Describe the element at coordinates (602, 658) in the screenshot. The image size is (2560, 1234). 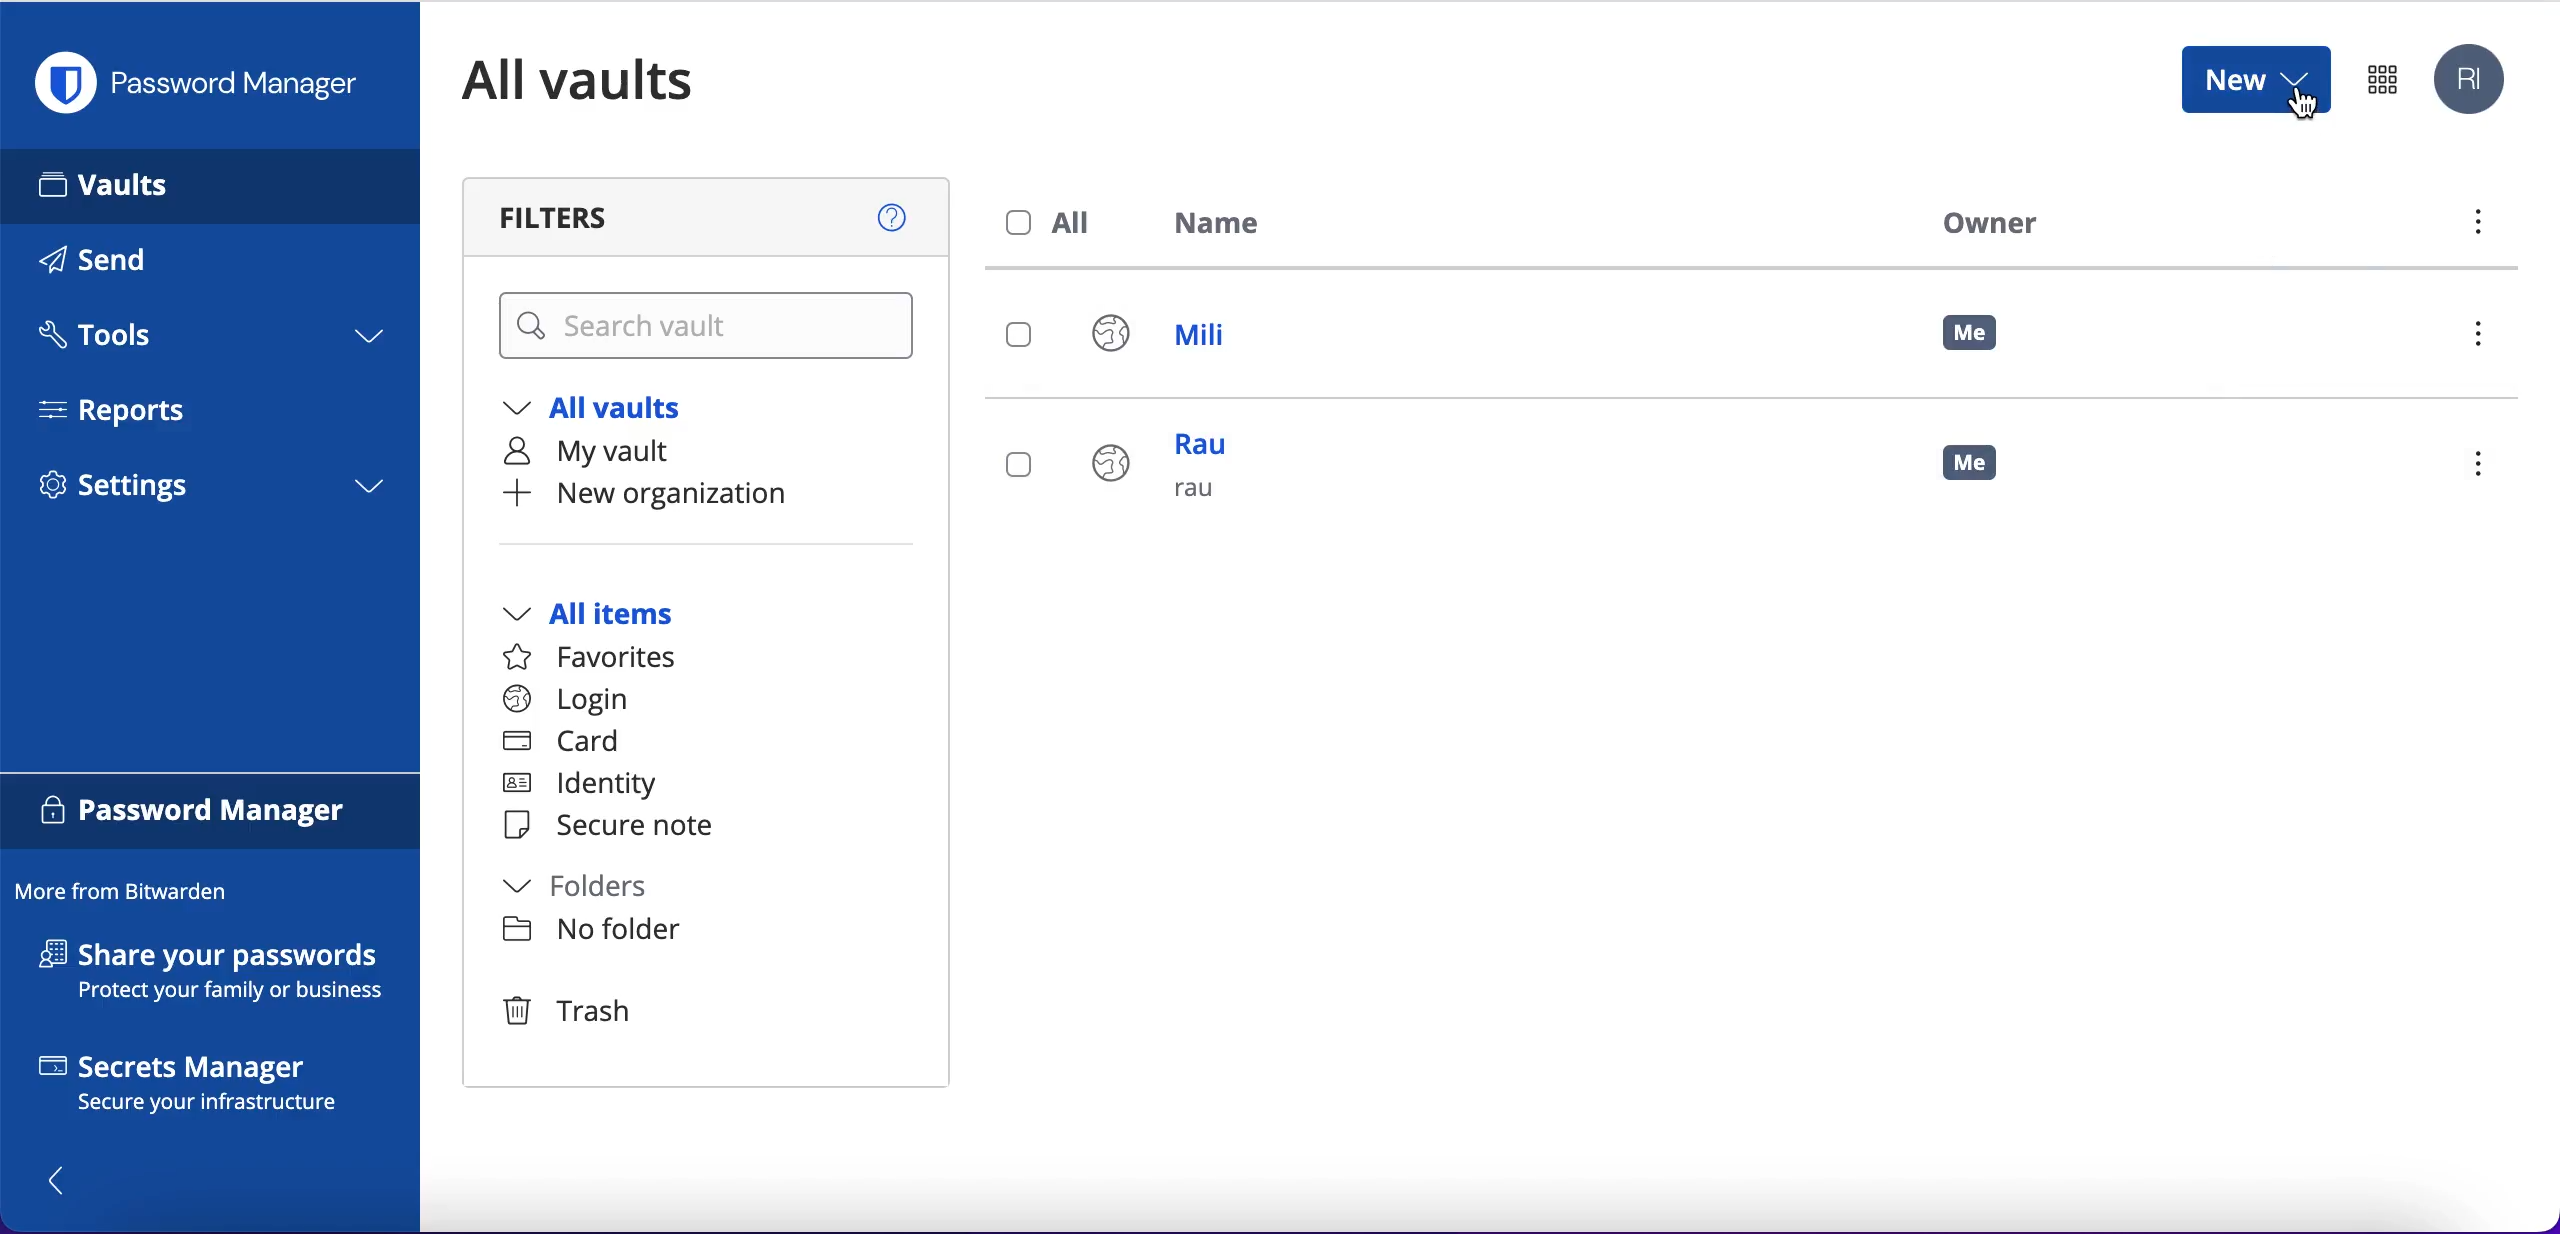
I see `favorites` at that location.